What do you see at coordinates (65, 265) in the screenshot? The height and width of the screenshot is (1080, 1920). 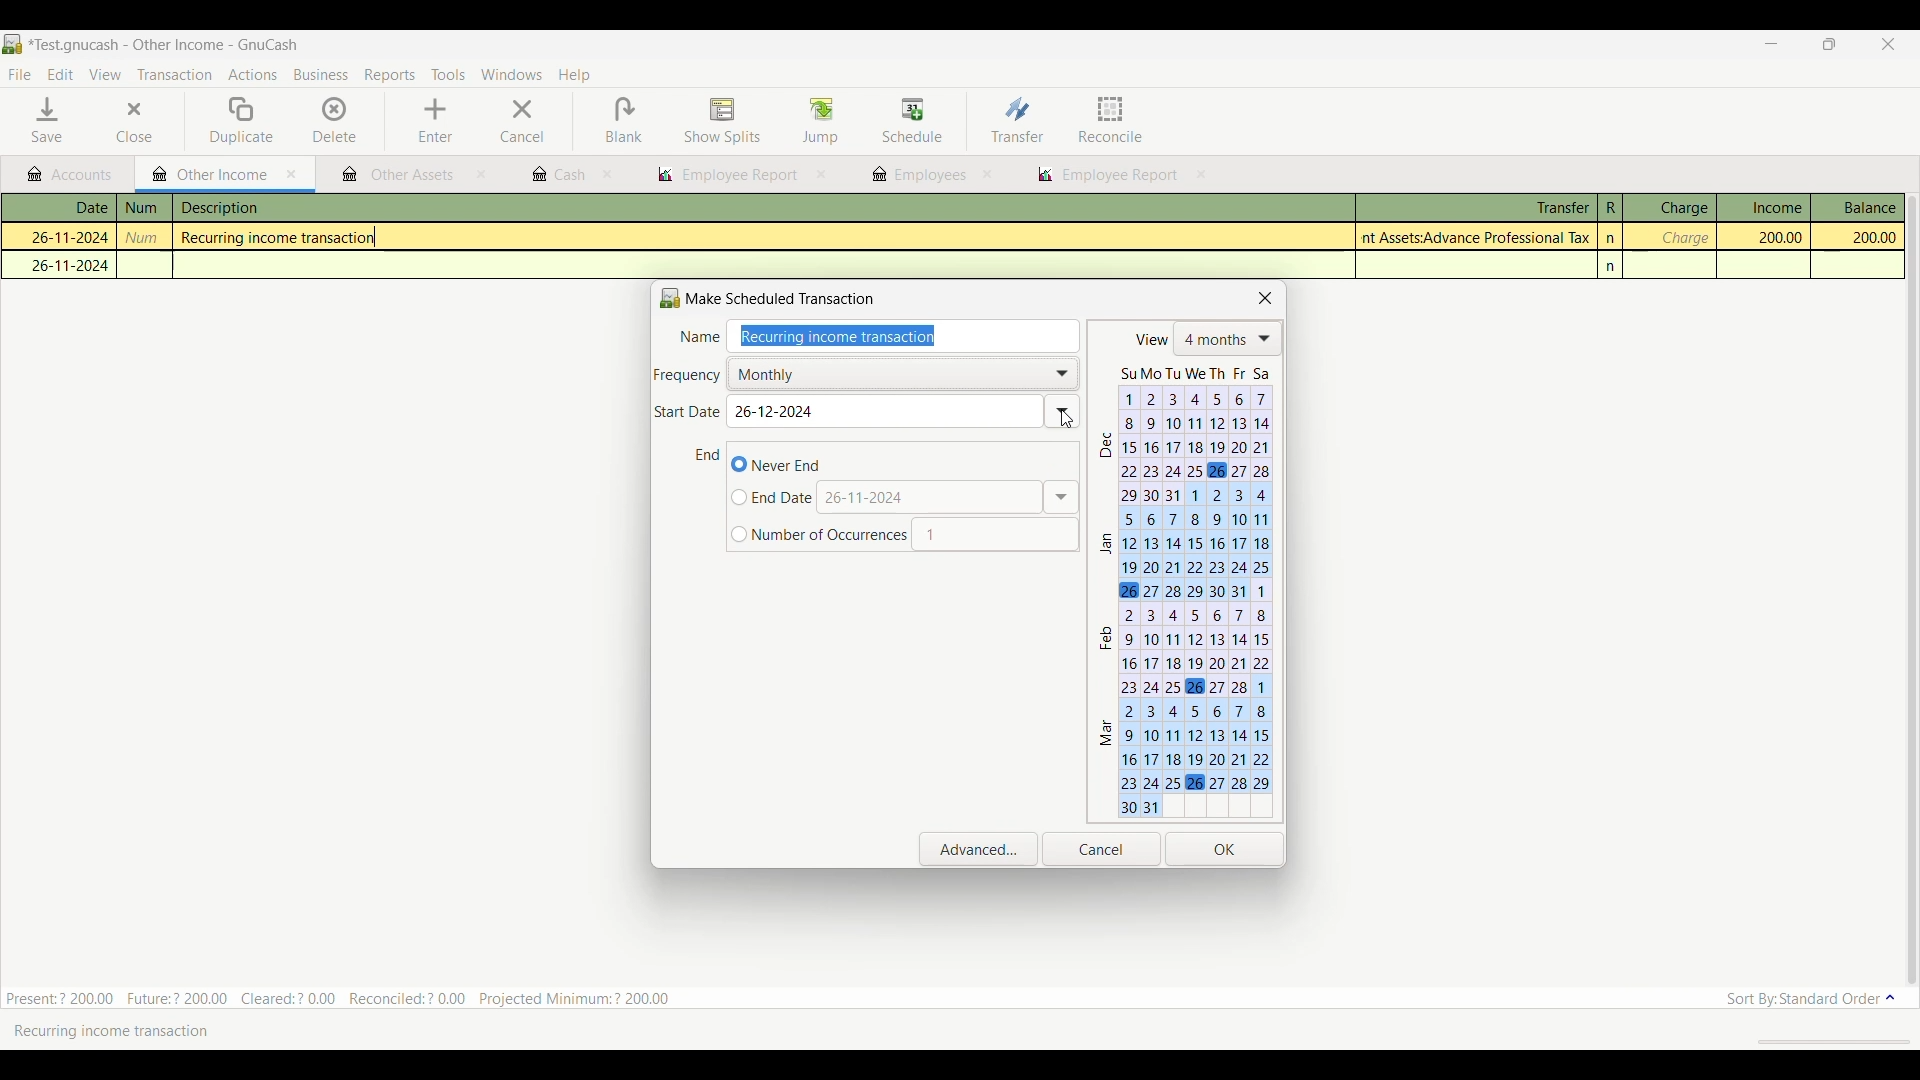 I see `26-11-2024` at bounding box center [65, 265].